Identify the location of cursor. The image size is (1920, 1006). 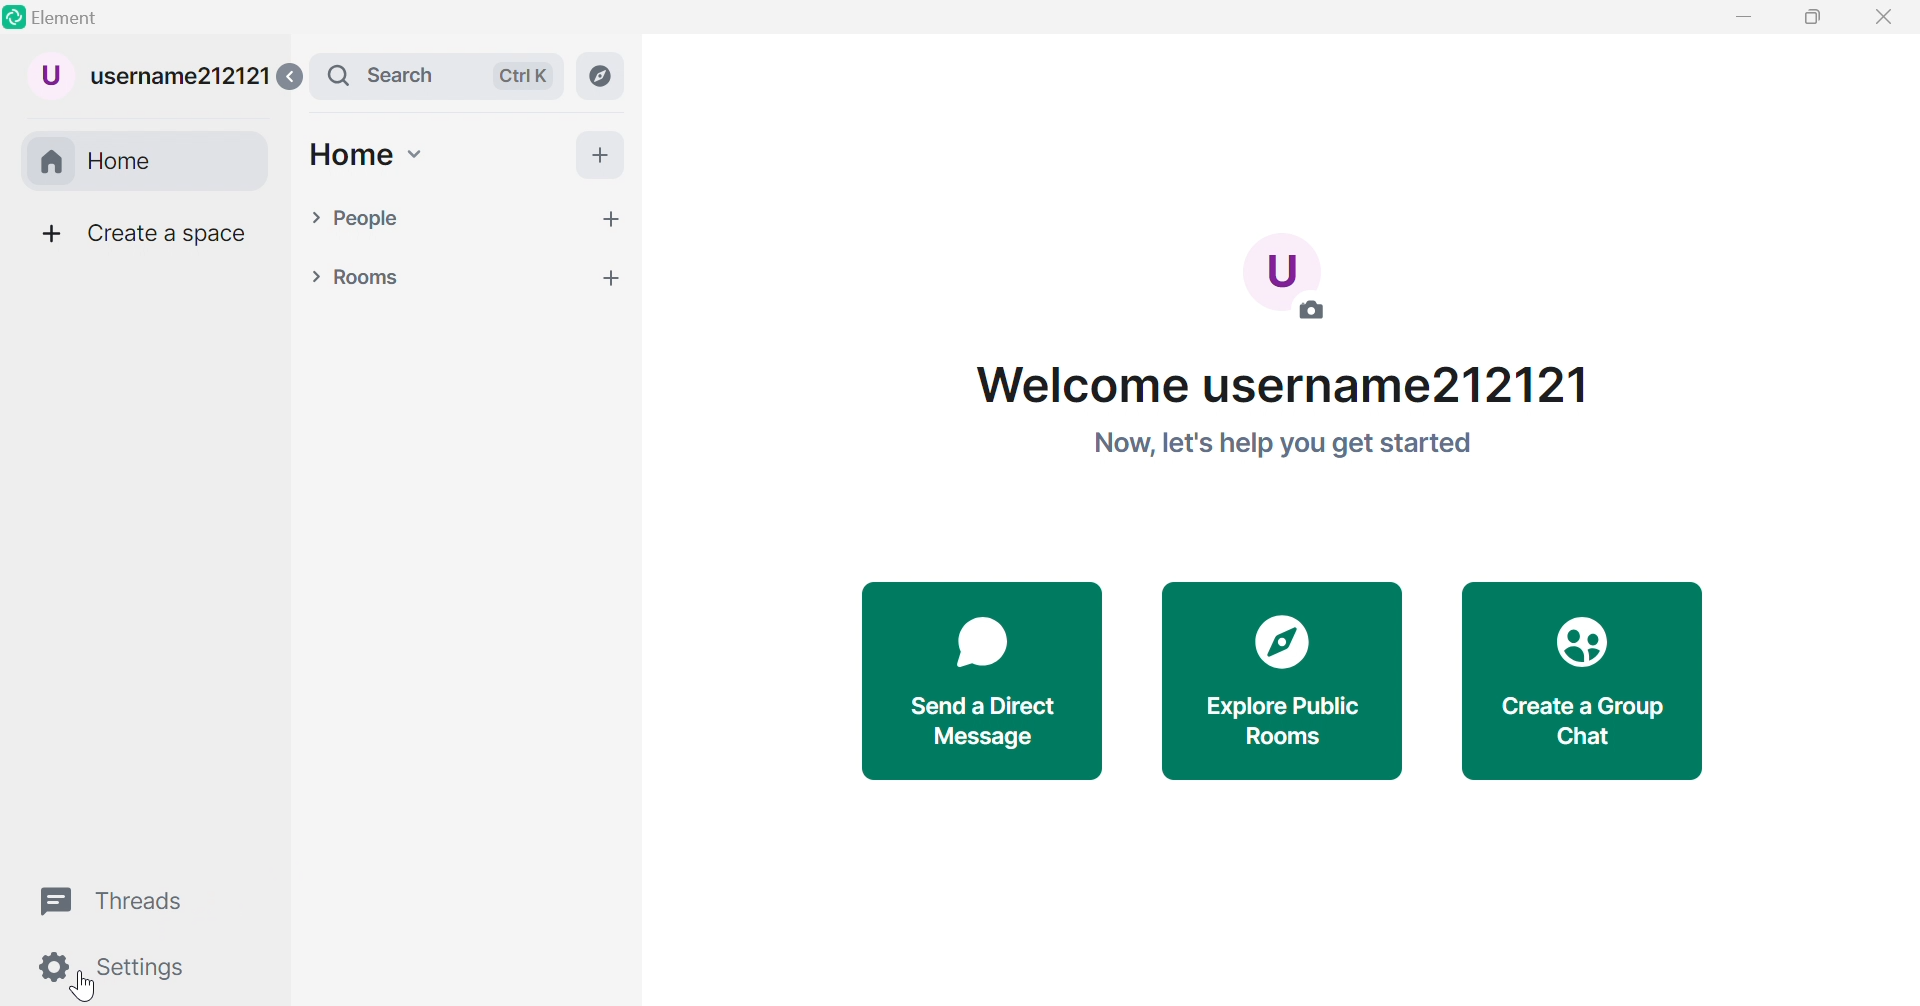
(81, 987).